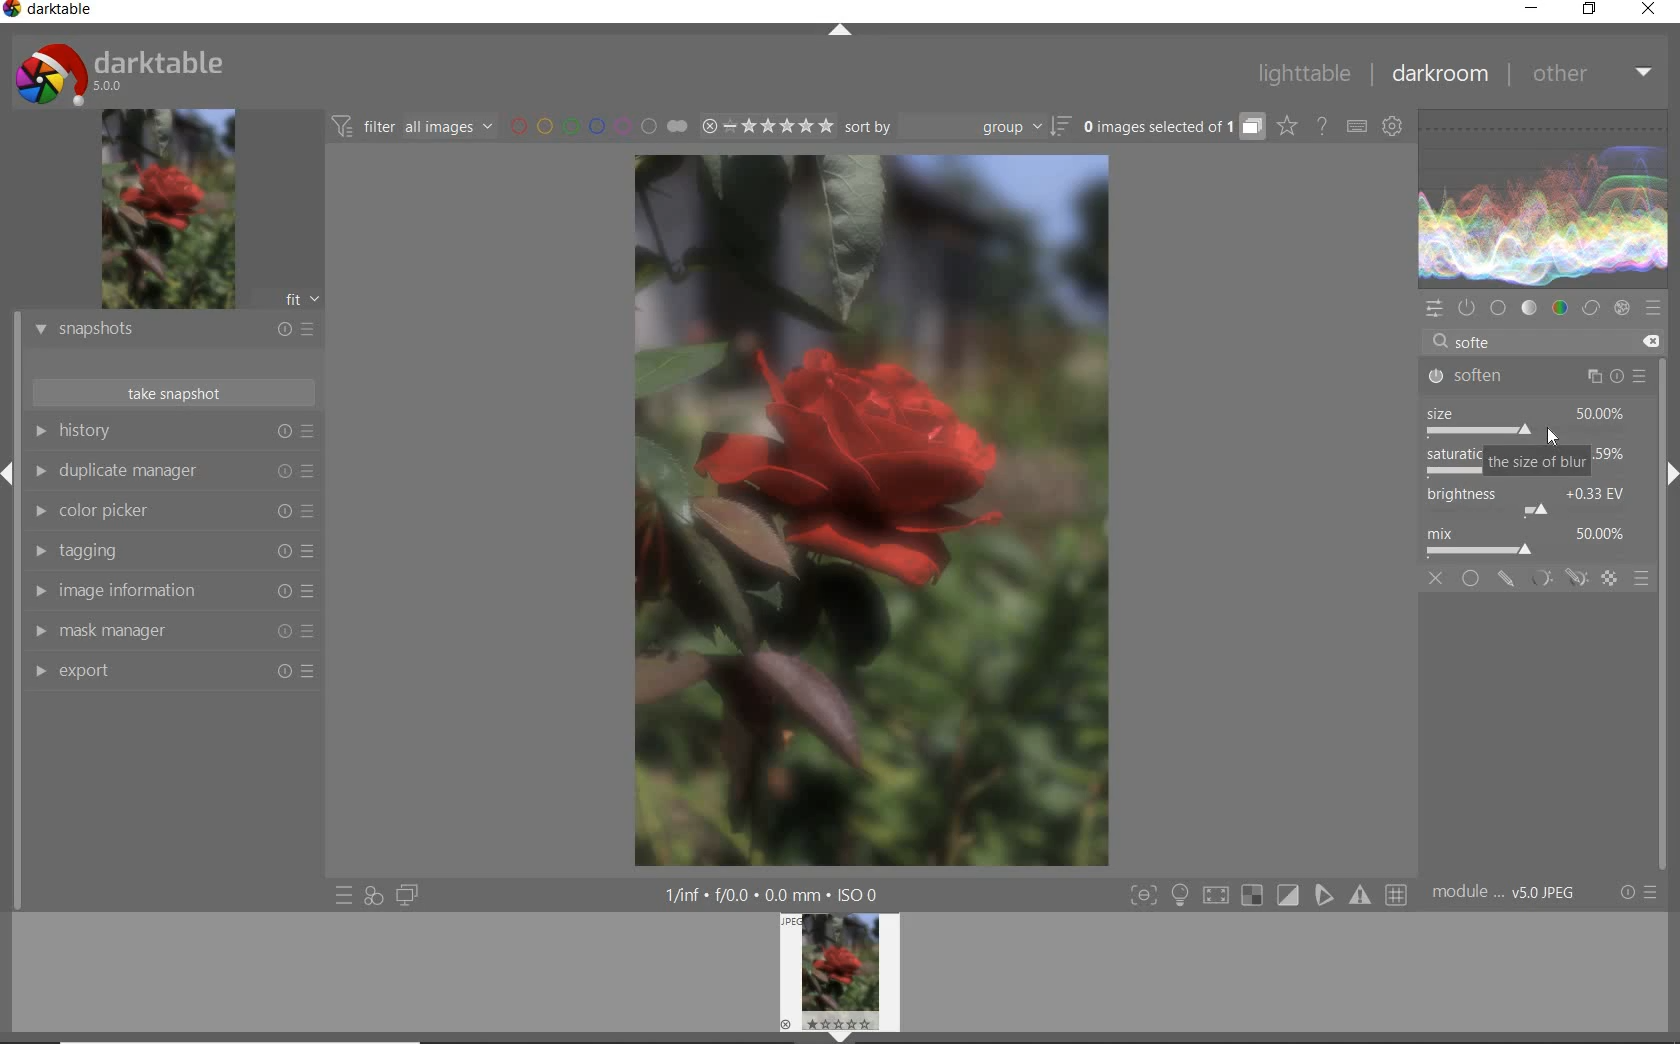  What do you see at coordinates (173, 673) in the screenshot?
I see `export` at bounding box center [173, 673].